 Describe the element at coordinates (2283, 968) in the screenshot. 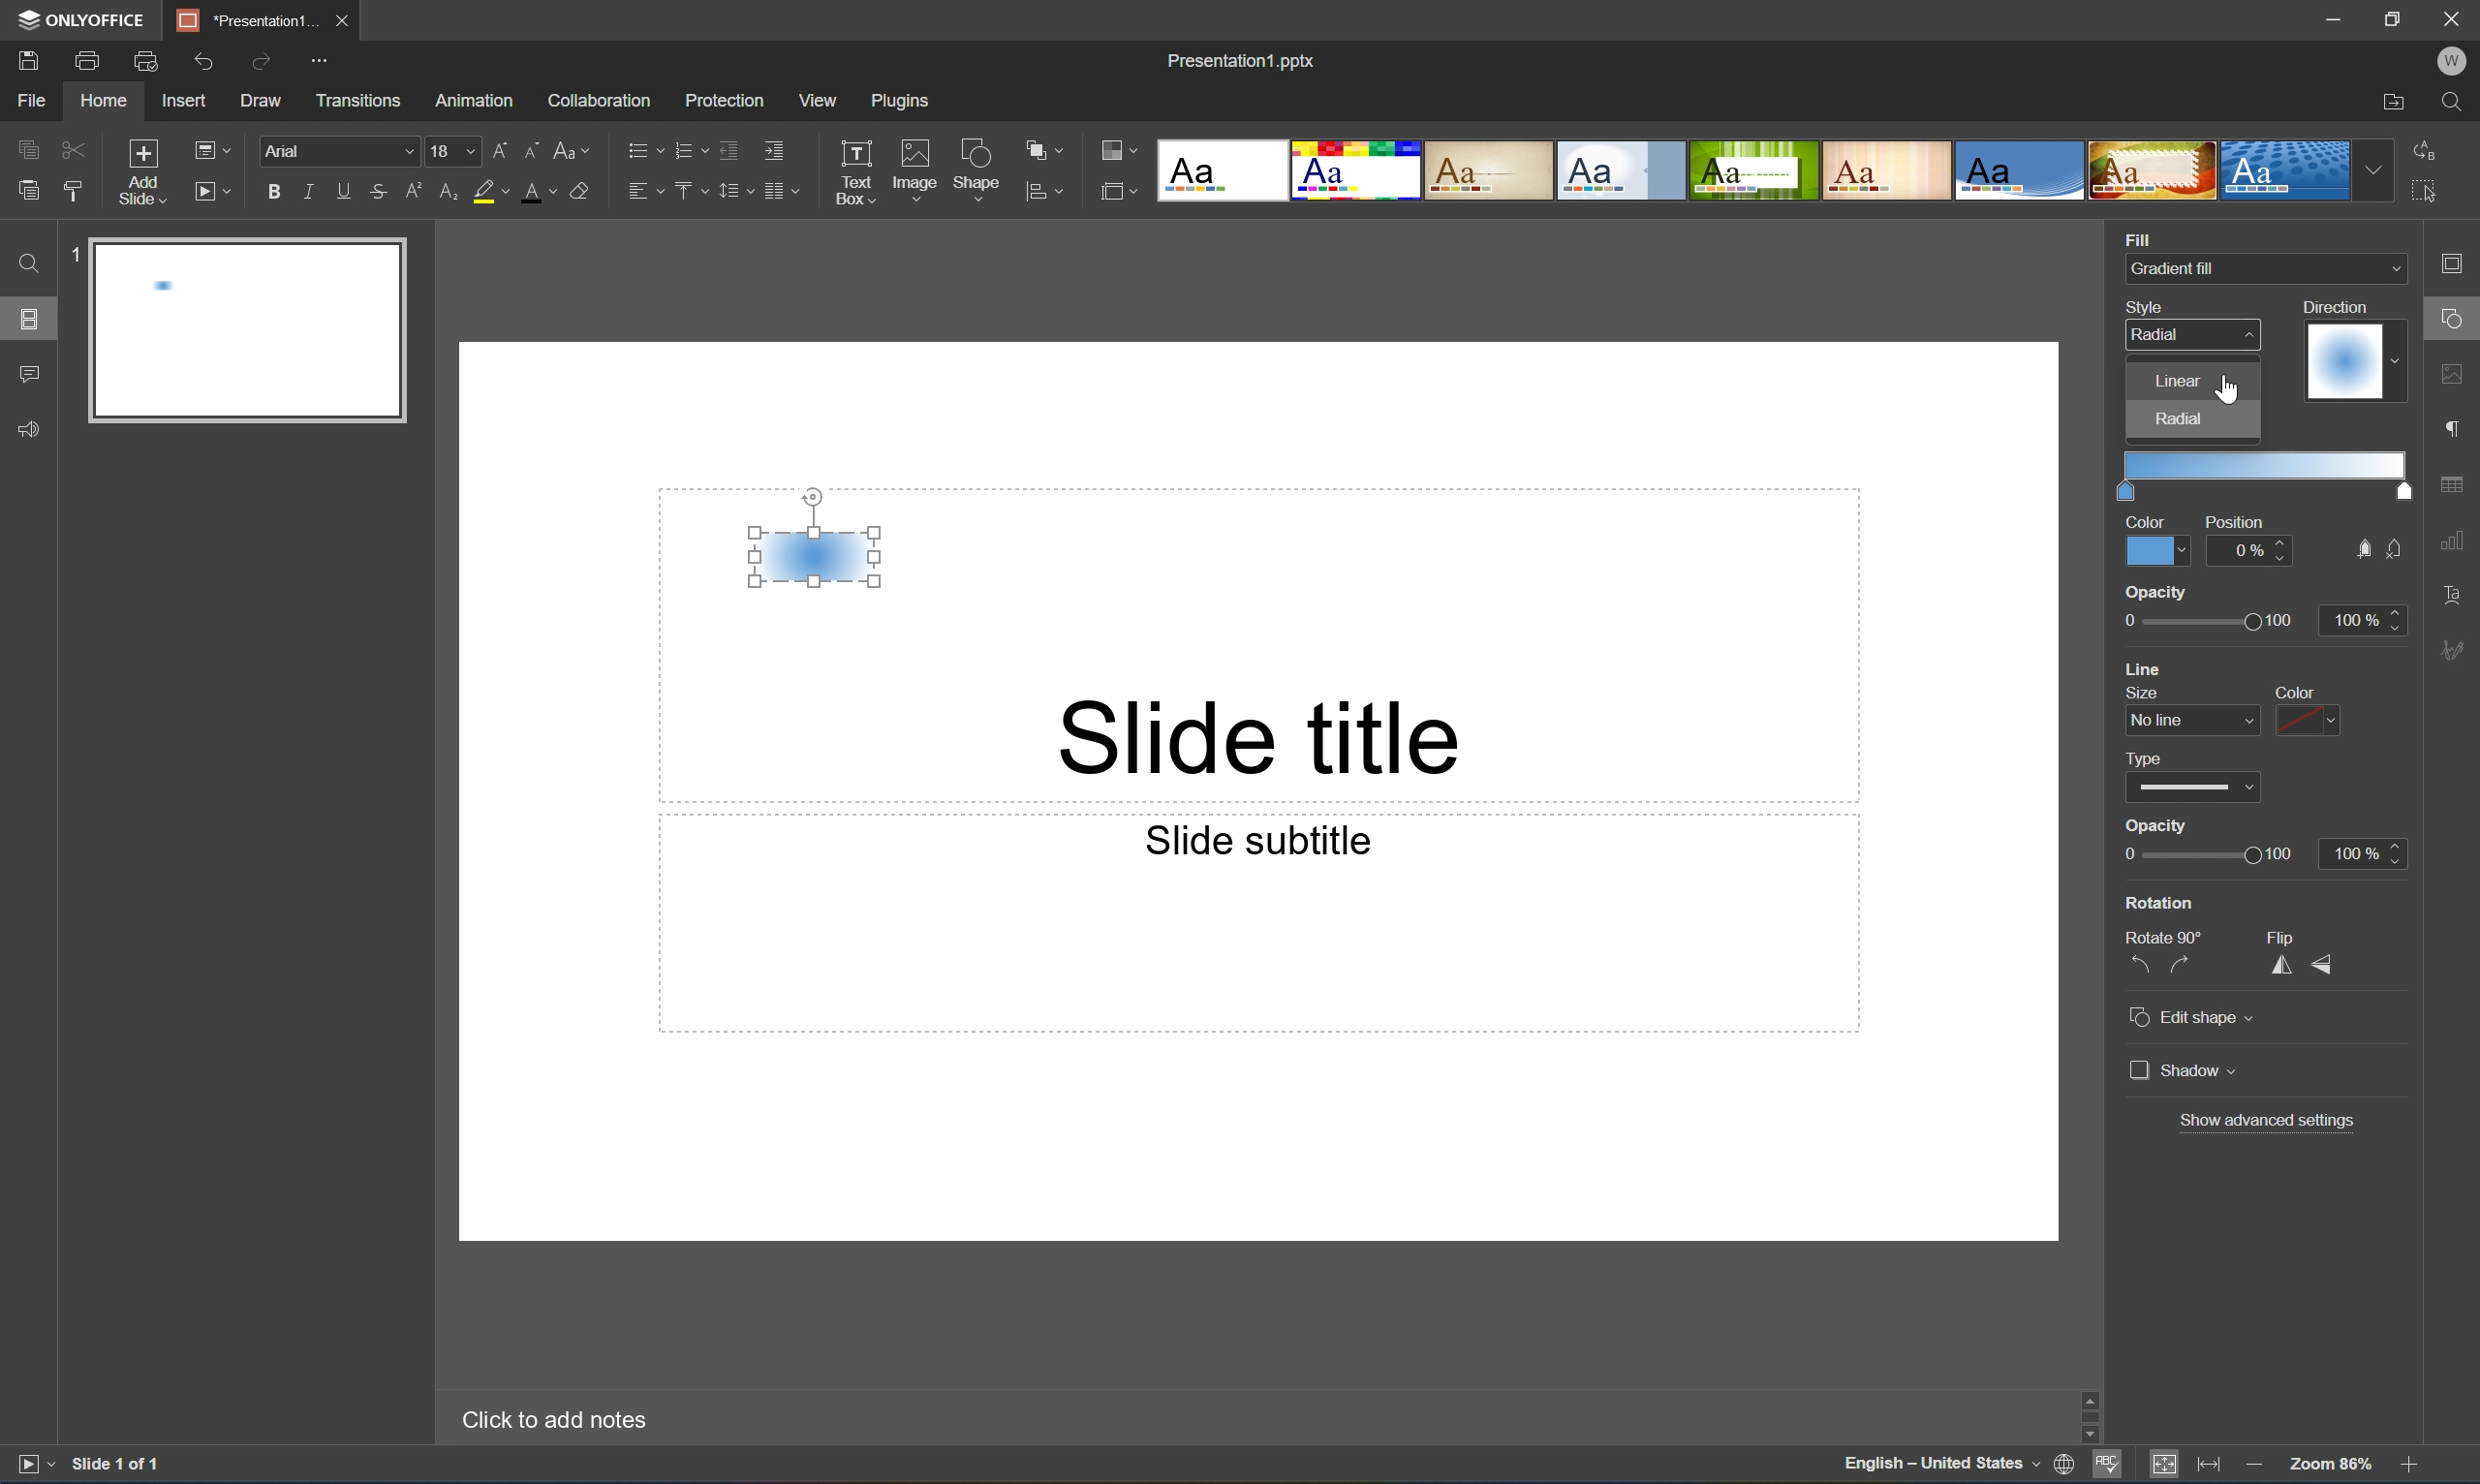

I see `Flip horizontally` at that location.